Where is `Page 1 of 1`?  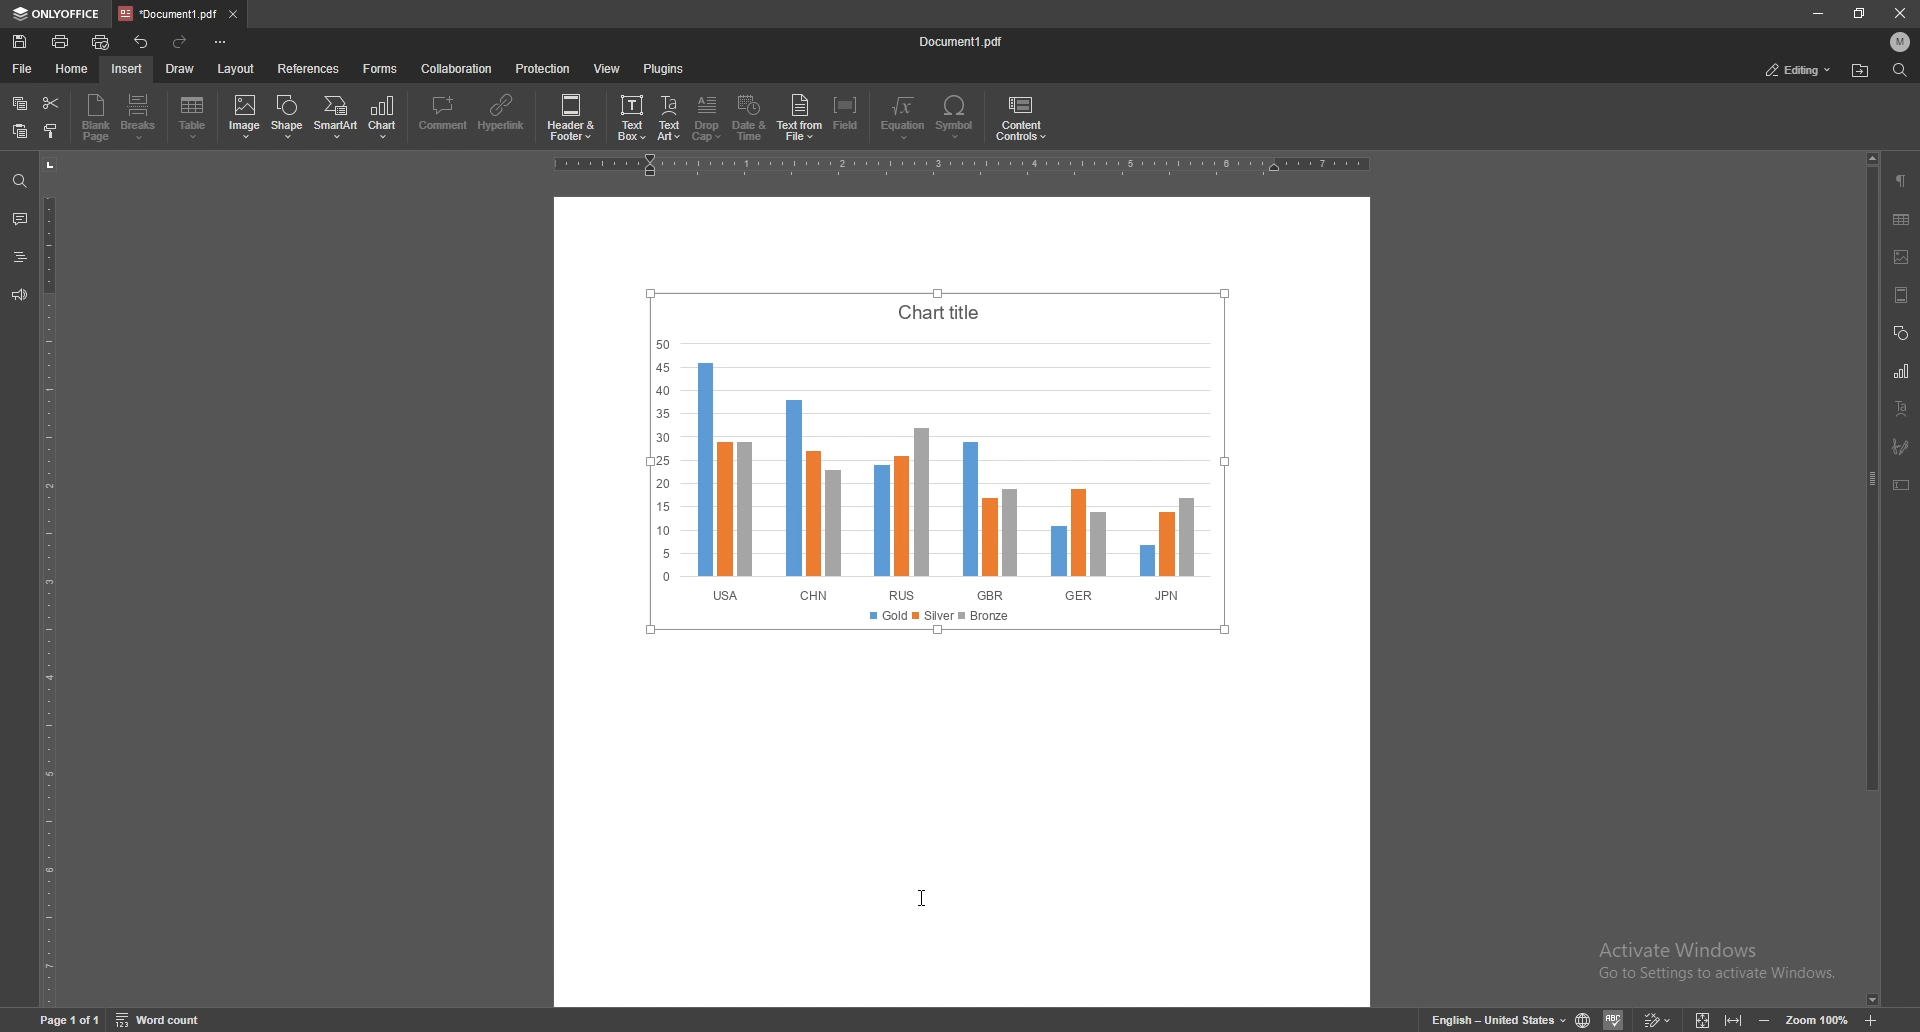 Page 1 of 1 is located at coordinates (72, 1018).